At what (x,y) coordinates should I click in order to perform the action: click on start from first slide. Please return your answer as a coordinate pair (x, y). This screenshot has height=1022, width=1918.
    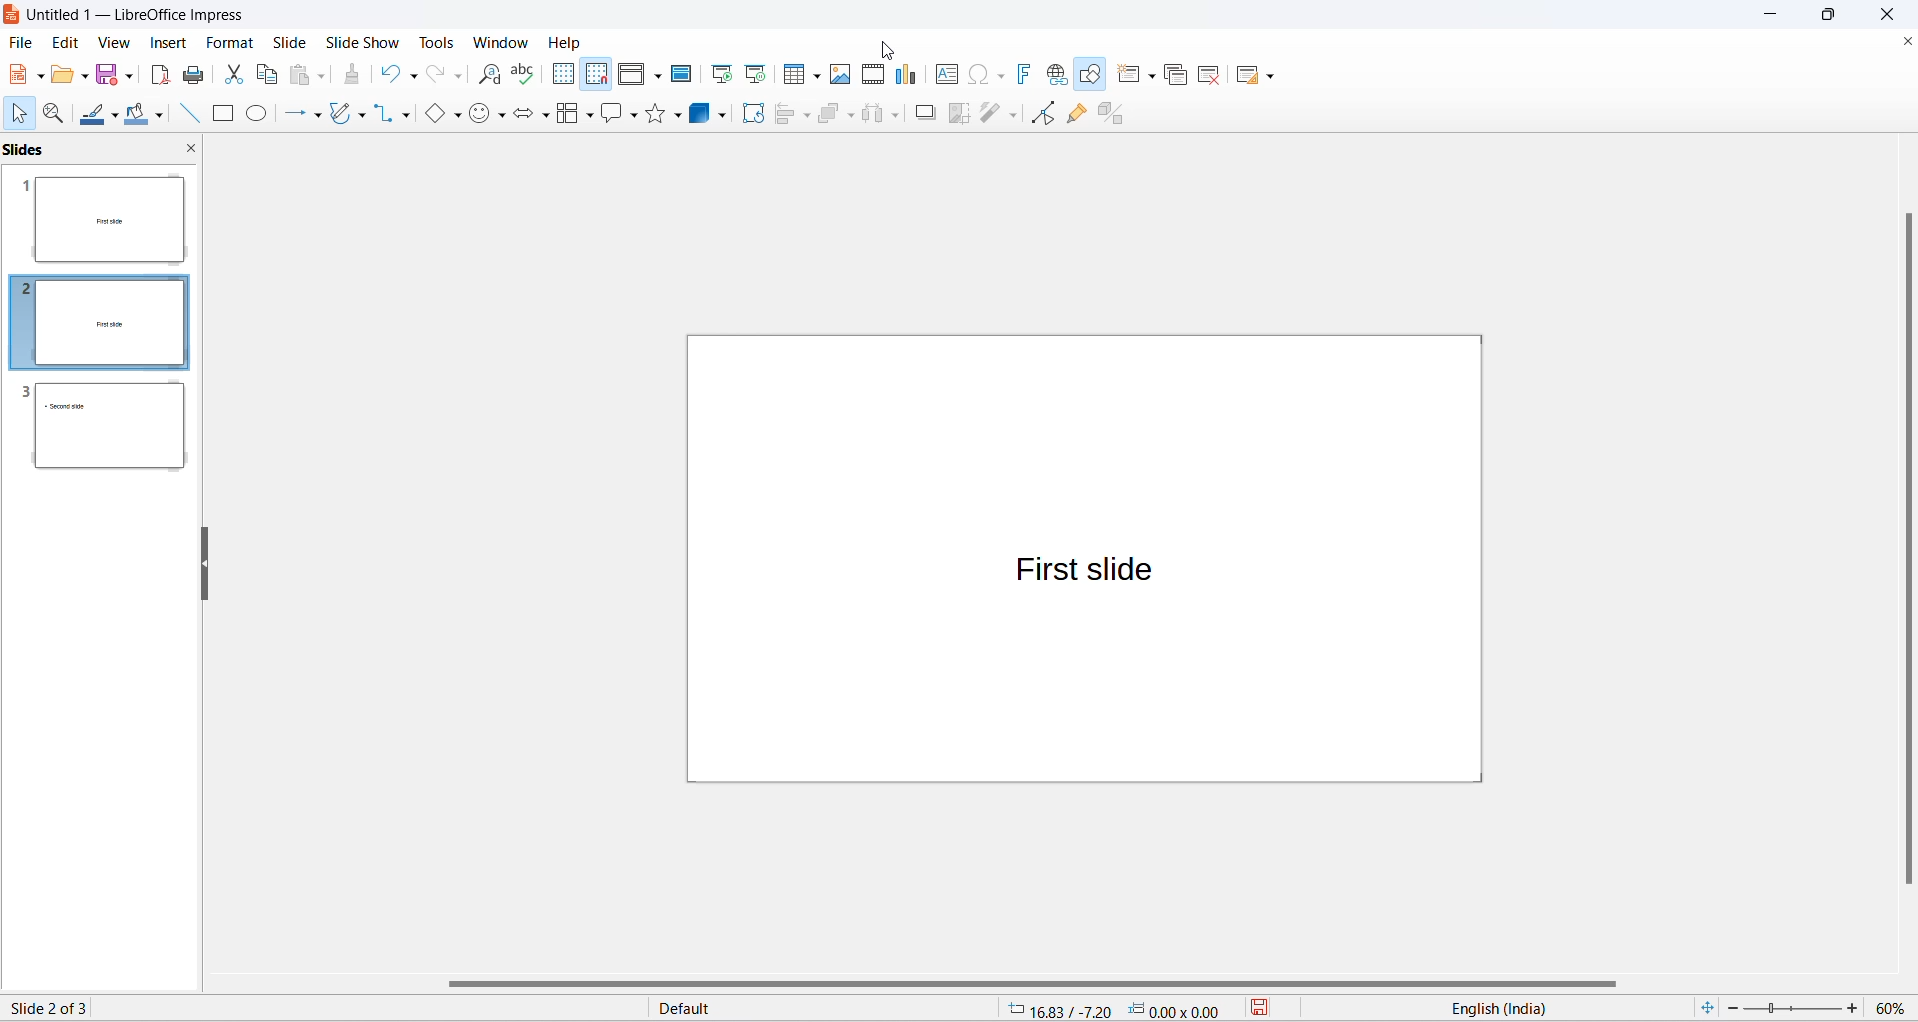
    Looking at the image, I should click on (721, 72).